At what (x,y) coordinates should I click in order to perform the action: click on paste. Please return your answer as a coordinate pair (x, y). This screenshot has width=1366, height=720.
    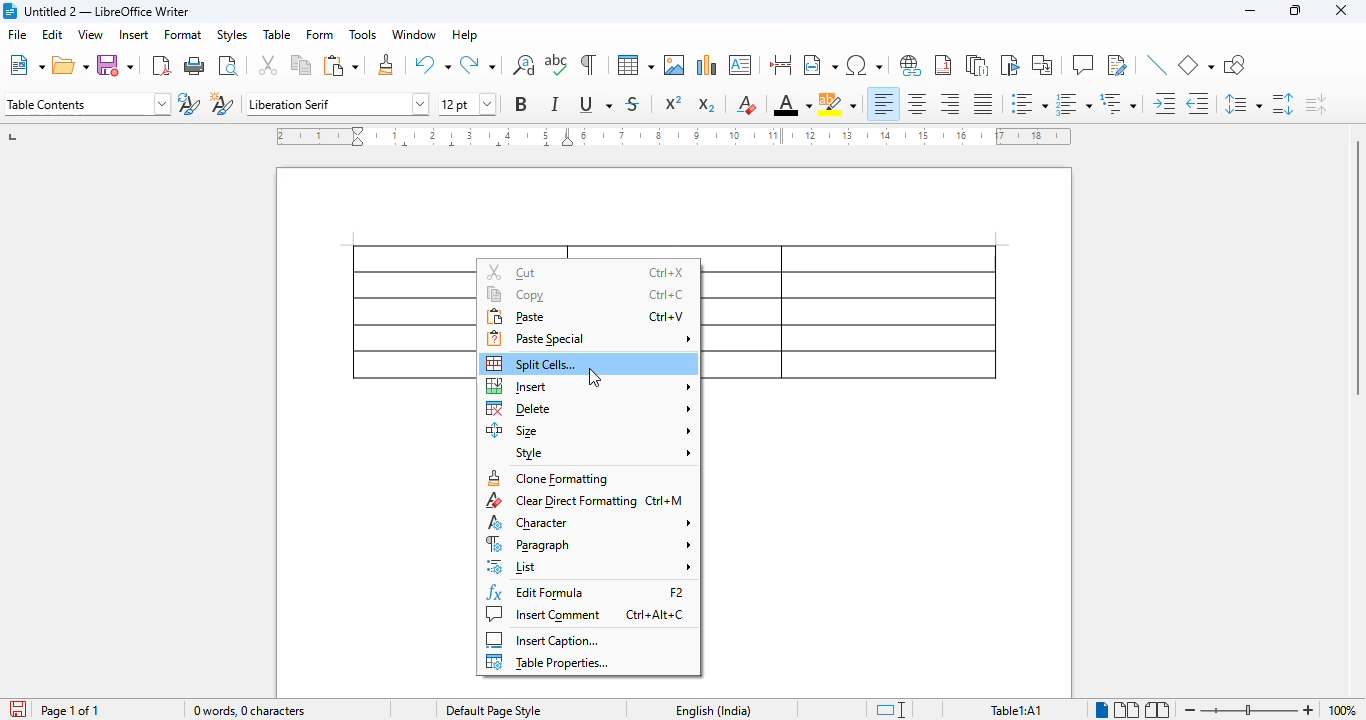
    Looking at the image, I should click on (517, 316).